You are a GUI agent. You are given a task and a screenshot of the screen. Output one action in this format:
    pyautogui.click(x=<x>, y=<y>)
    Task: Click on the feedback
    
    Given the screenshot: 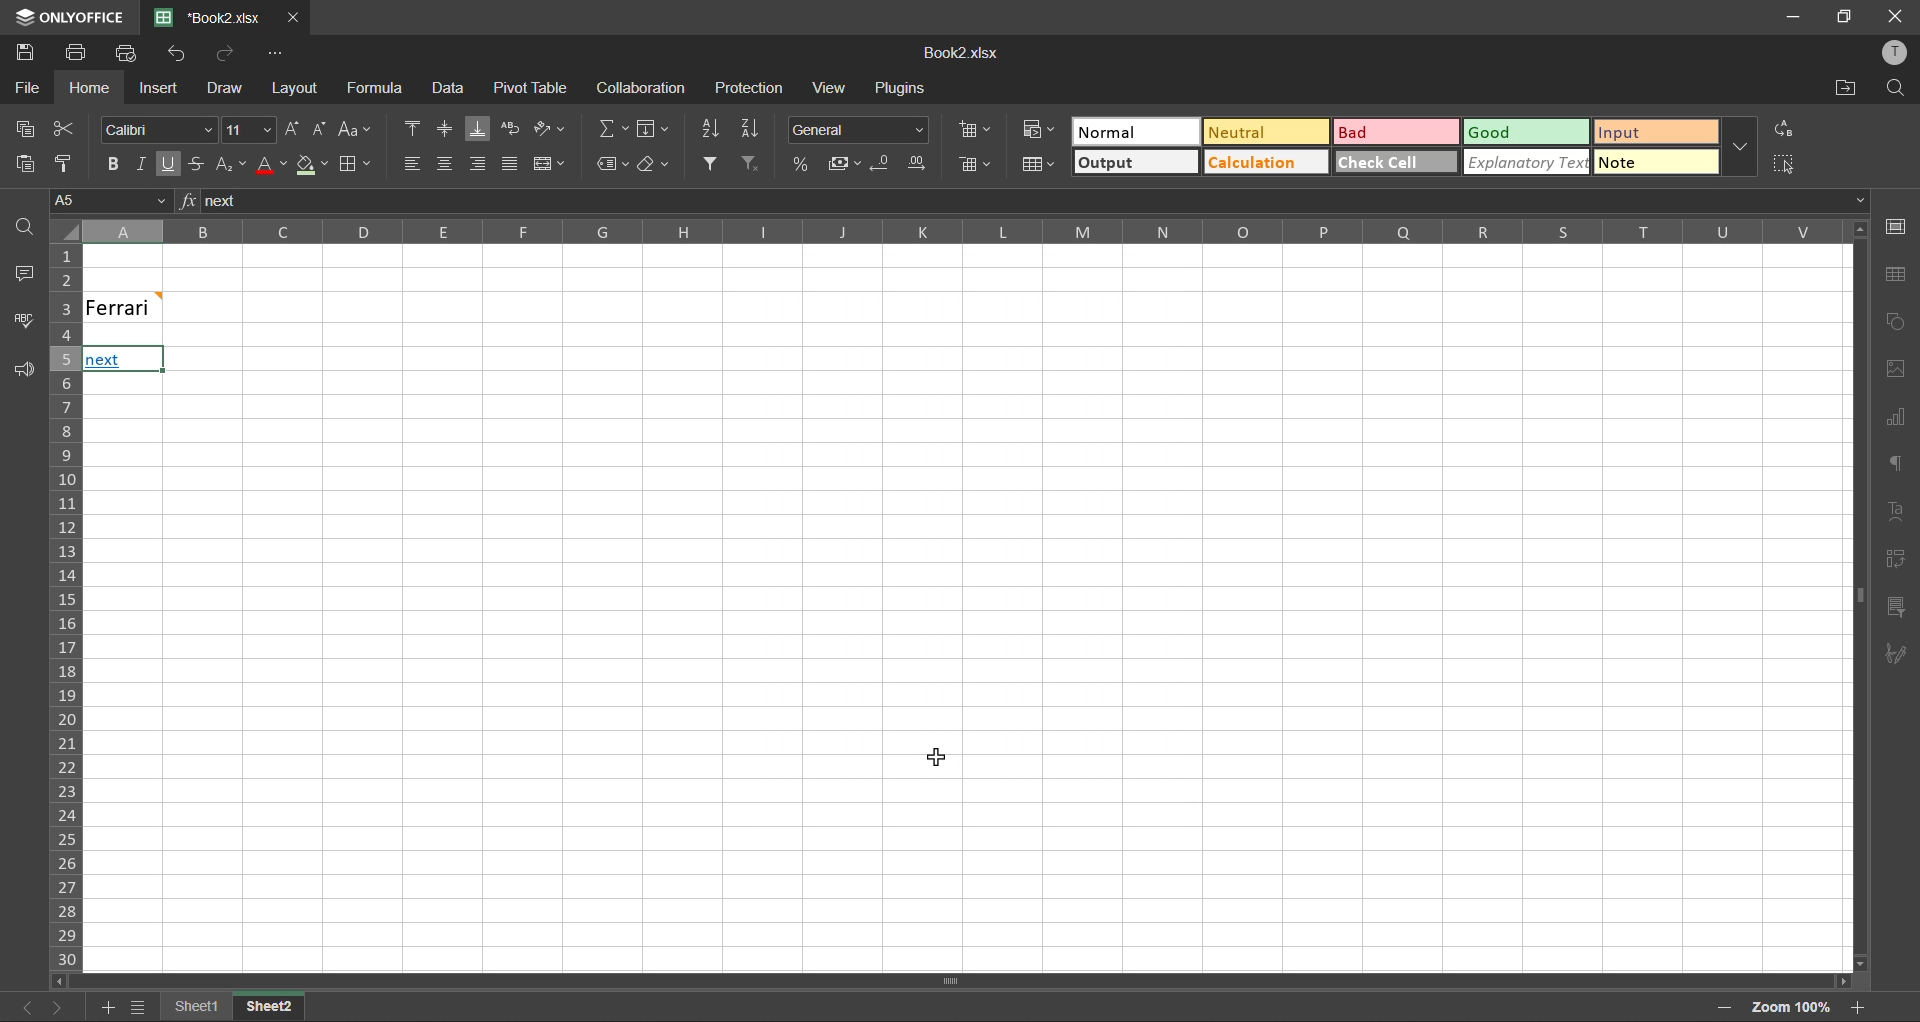 What is the action you would take?
    pyautogui.click(x=27, y=375)
    